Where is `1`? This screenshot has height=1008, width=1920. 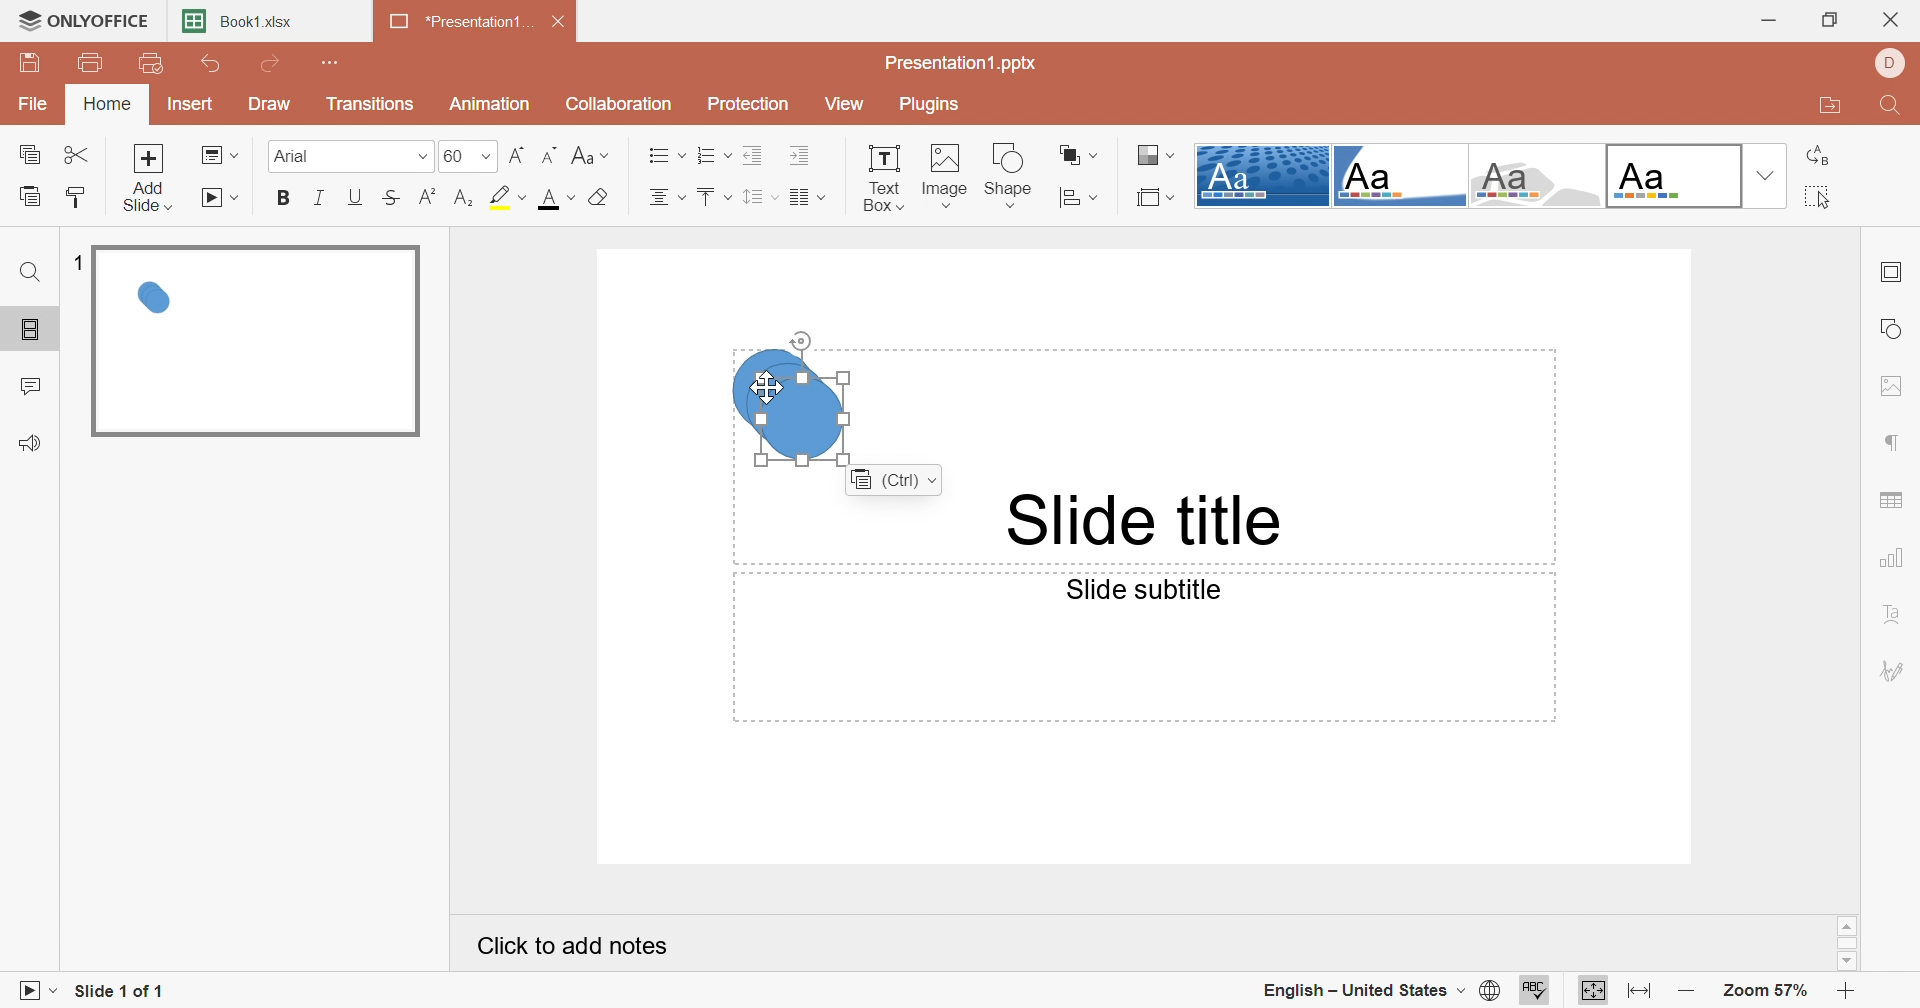
1 is located at coordinates (83, 265).